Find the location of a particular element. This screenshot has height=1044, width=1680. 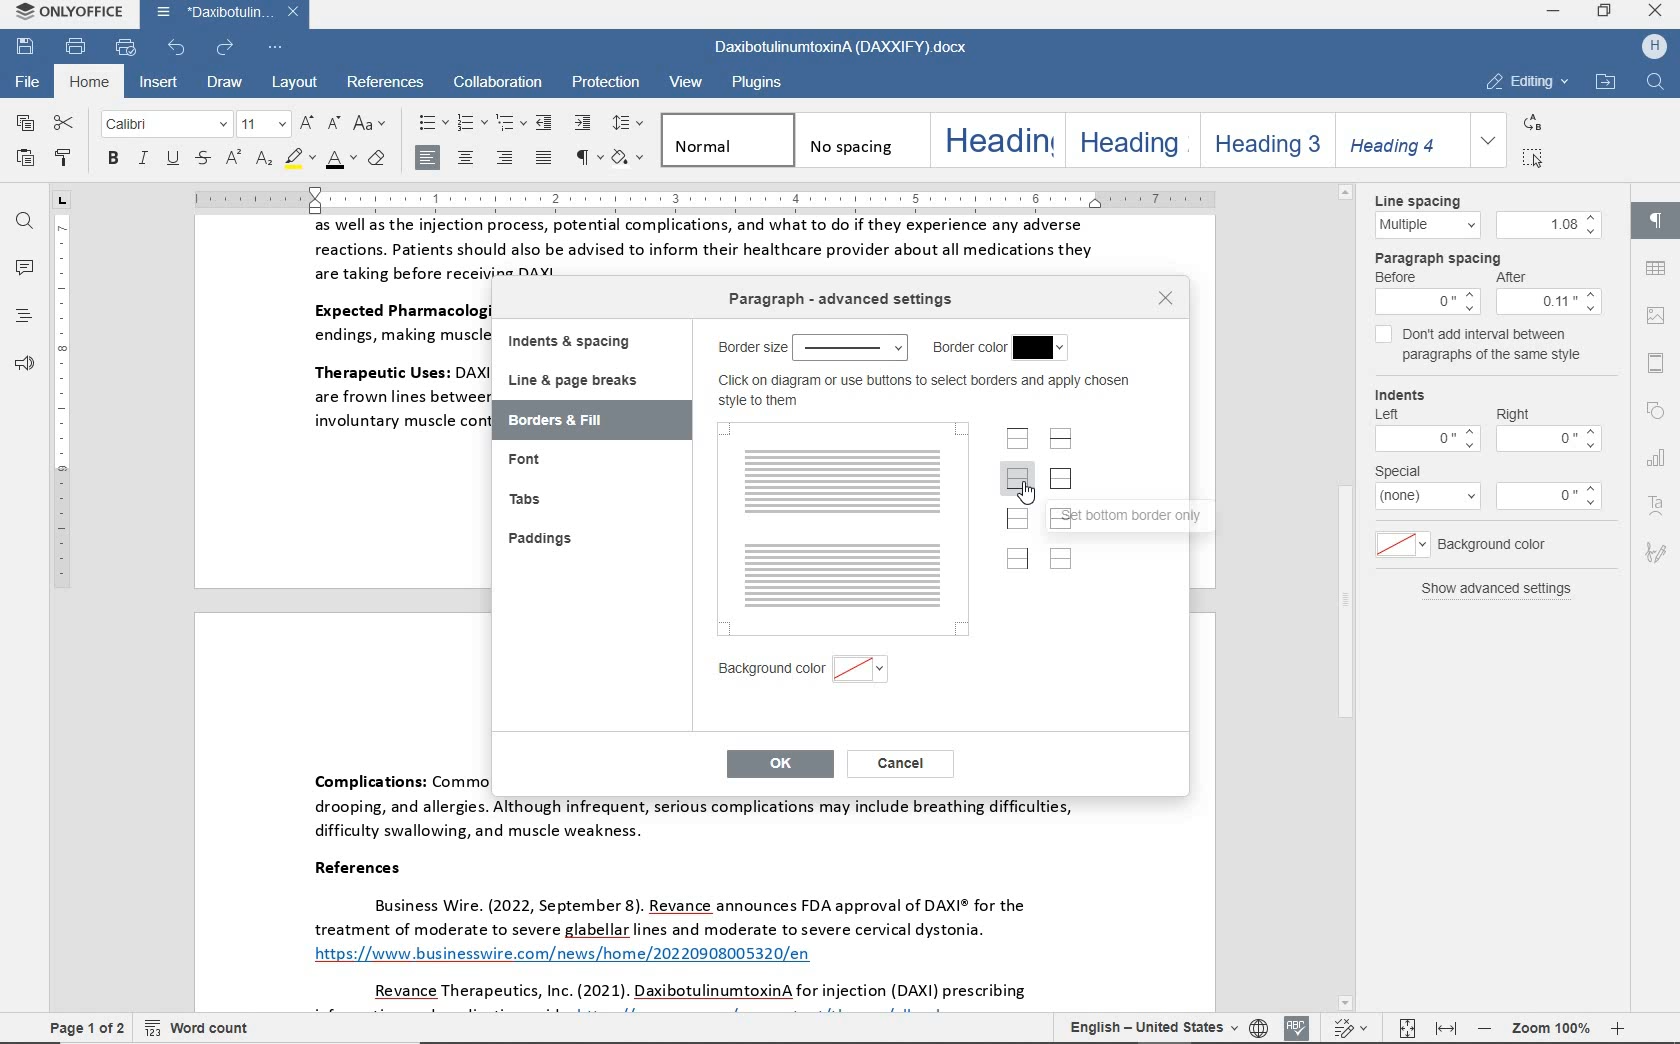

paste is located at coordinates (26, 160).